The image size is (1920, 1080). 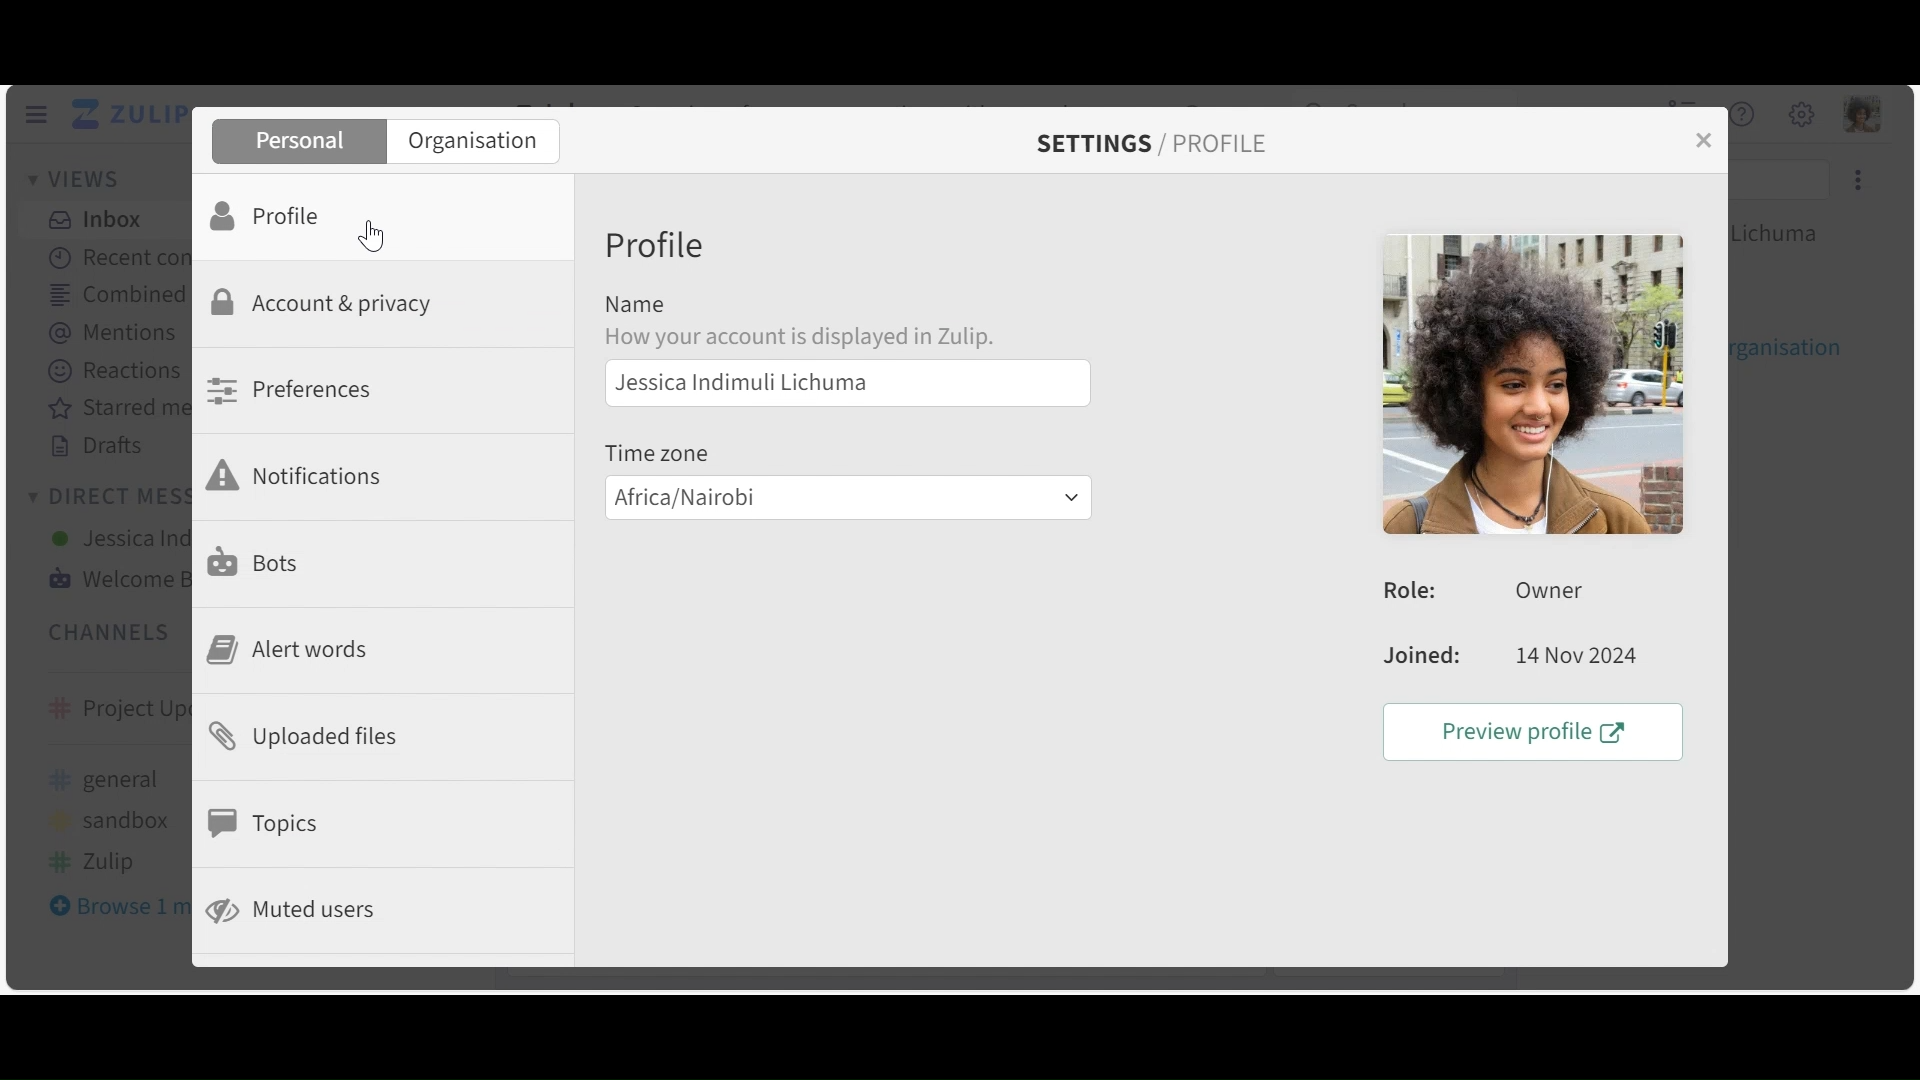 What do you see at coordinates (269, 820) in the screenshot?
I see `Topics` at bounding box center [269, 820].